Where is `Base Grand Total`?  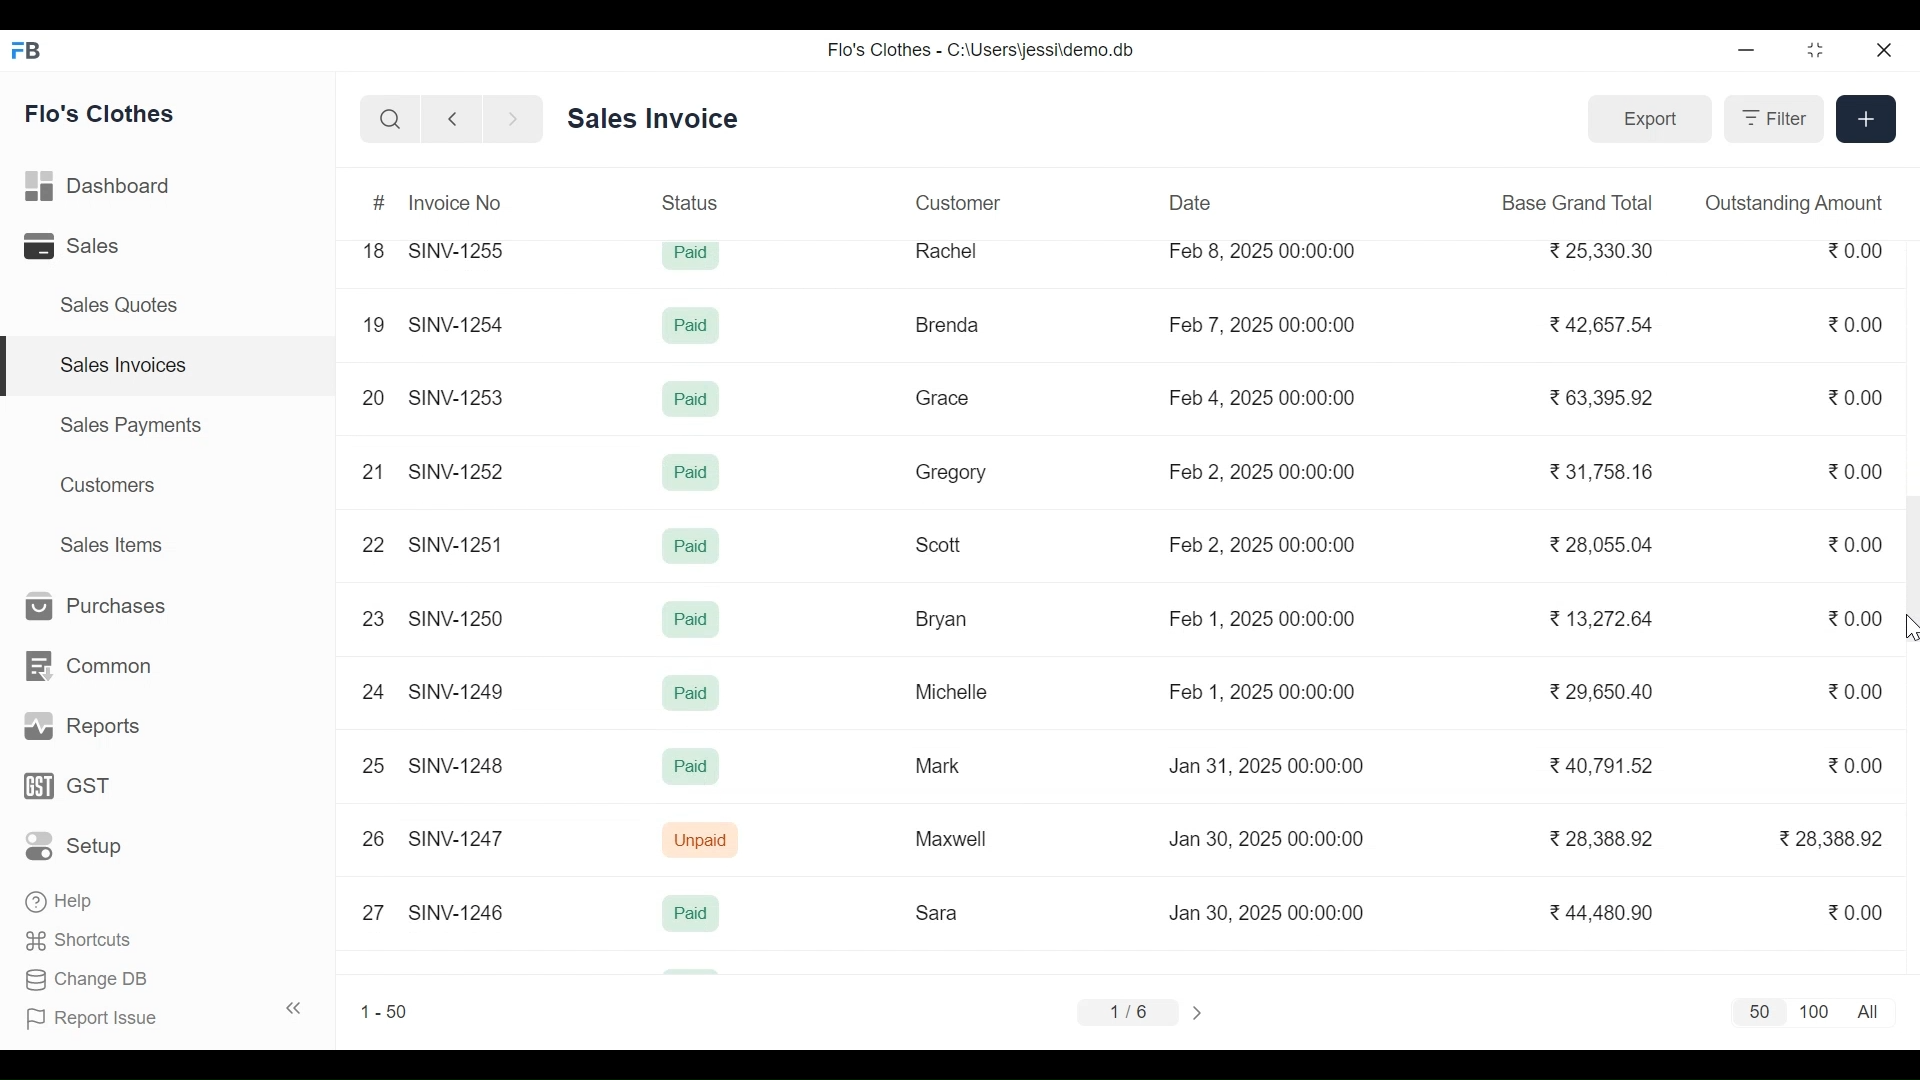
Base Grand Total is located at coordinates (1580, 201).